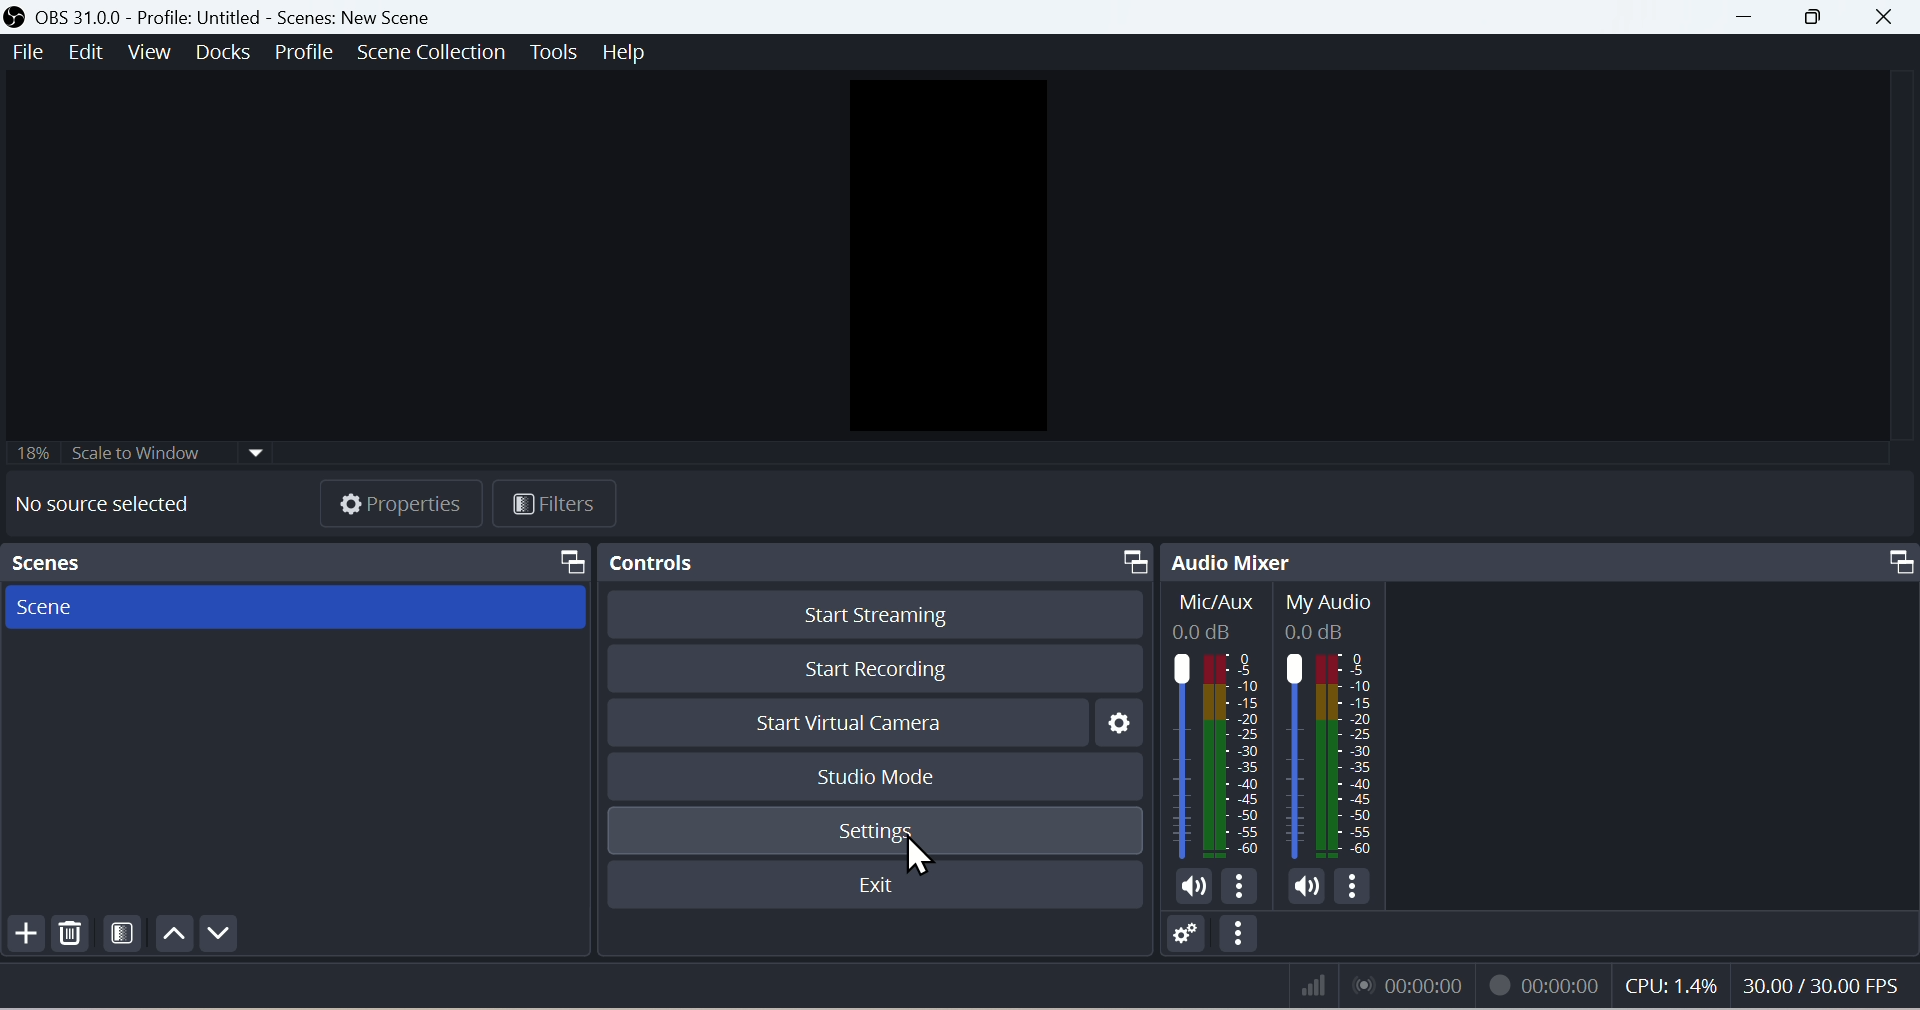 This screenshot has width=1920, height=1010. I want to click on scene collection, so click(430, 51).